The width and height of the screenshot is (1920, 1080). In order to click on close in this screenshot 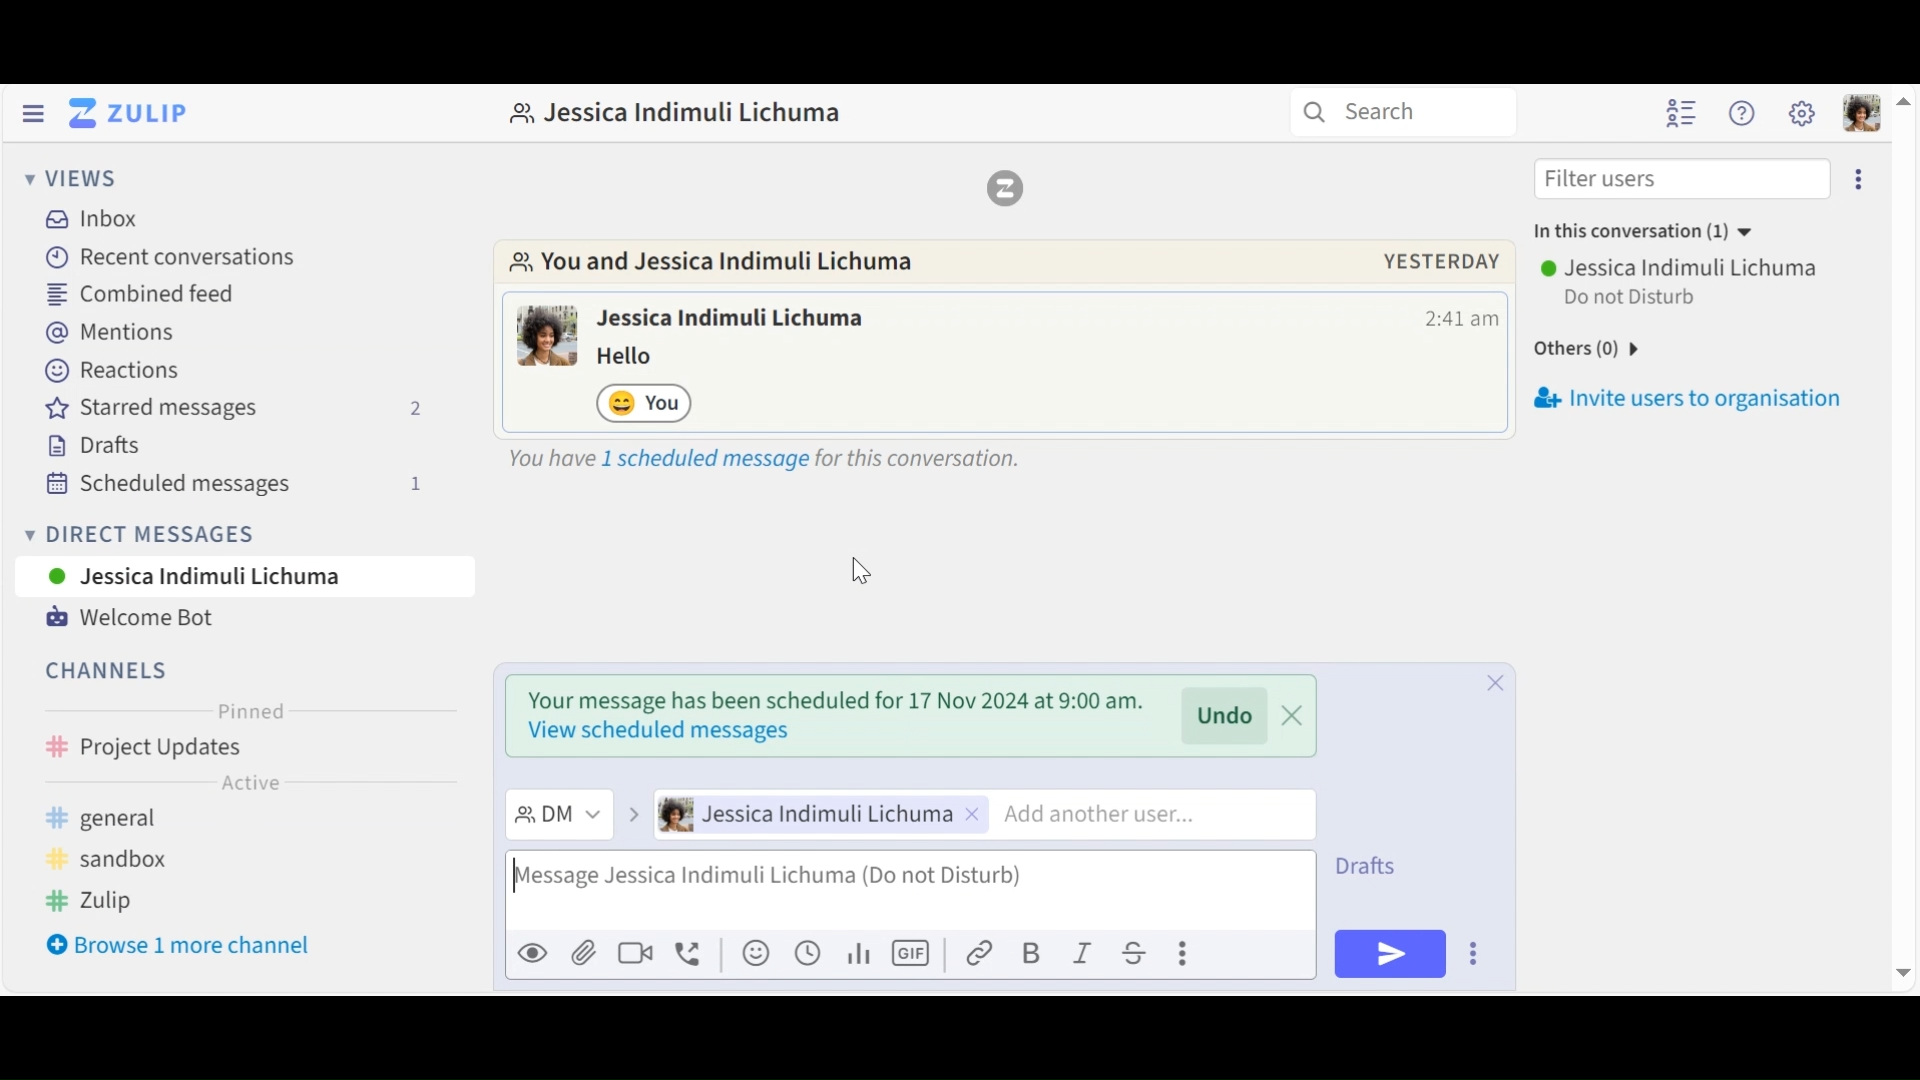, I will do `click(1493, 680)`.